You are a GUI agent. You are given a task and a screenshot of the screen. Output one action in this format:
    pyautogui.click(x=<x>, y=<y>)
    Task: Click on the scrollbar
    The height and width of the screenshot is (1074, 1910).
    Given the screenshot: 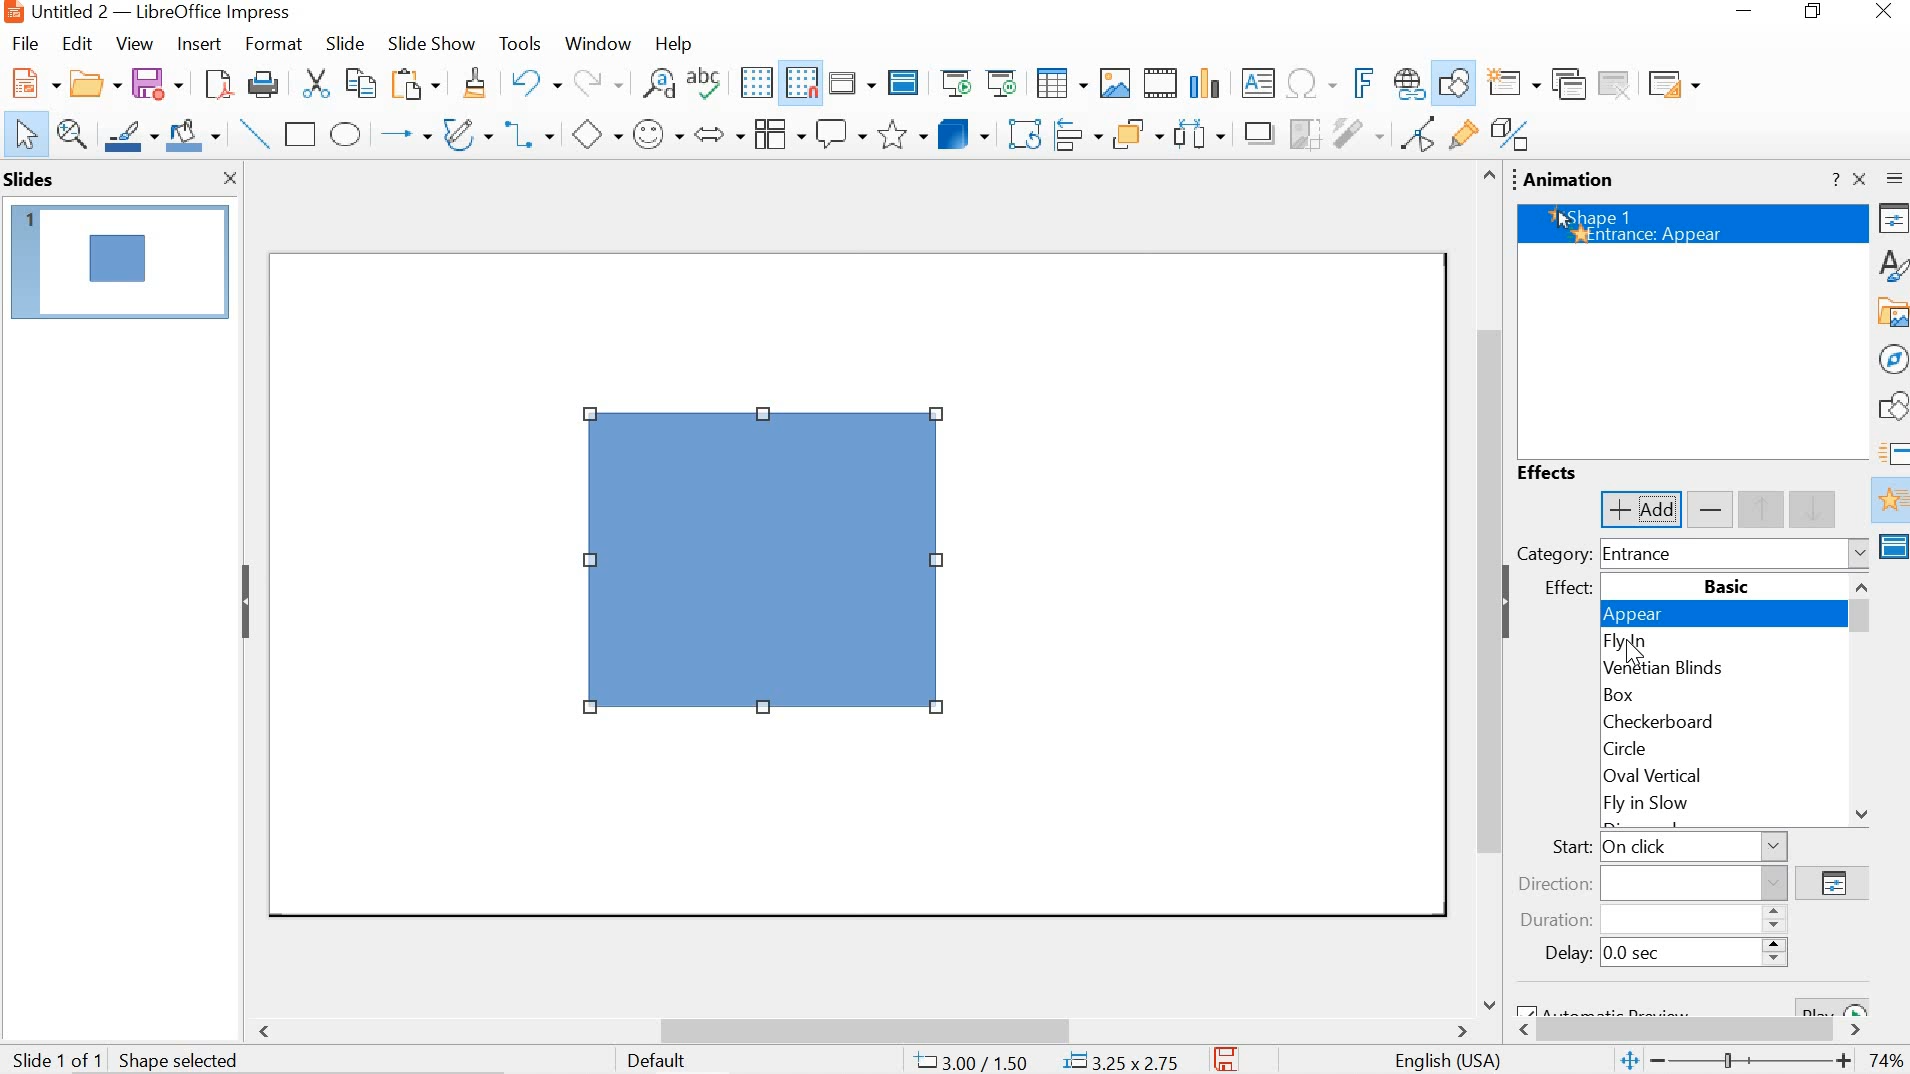 What is the action you would take?
    pyautogui.click(x=1485, y=571)
    